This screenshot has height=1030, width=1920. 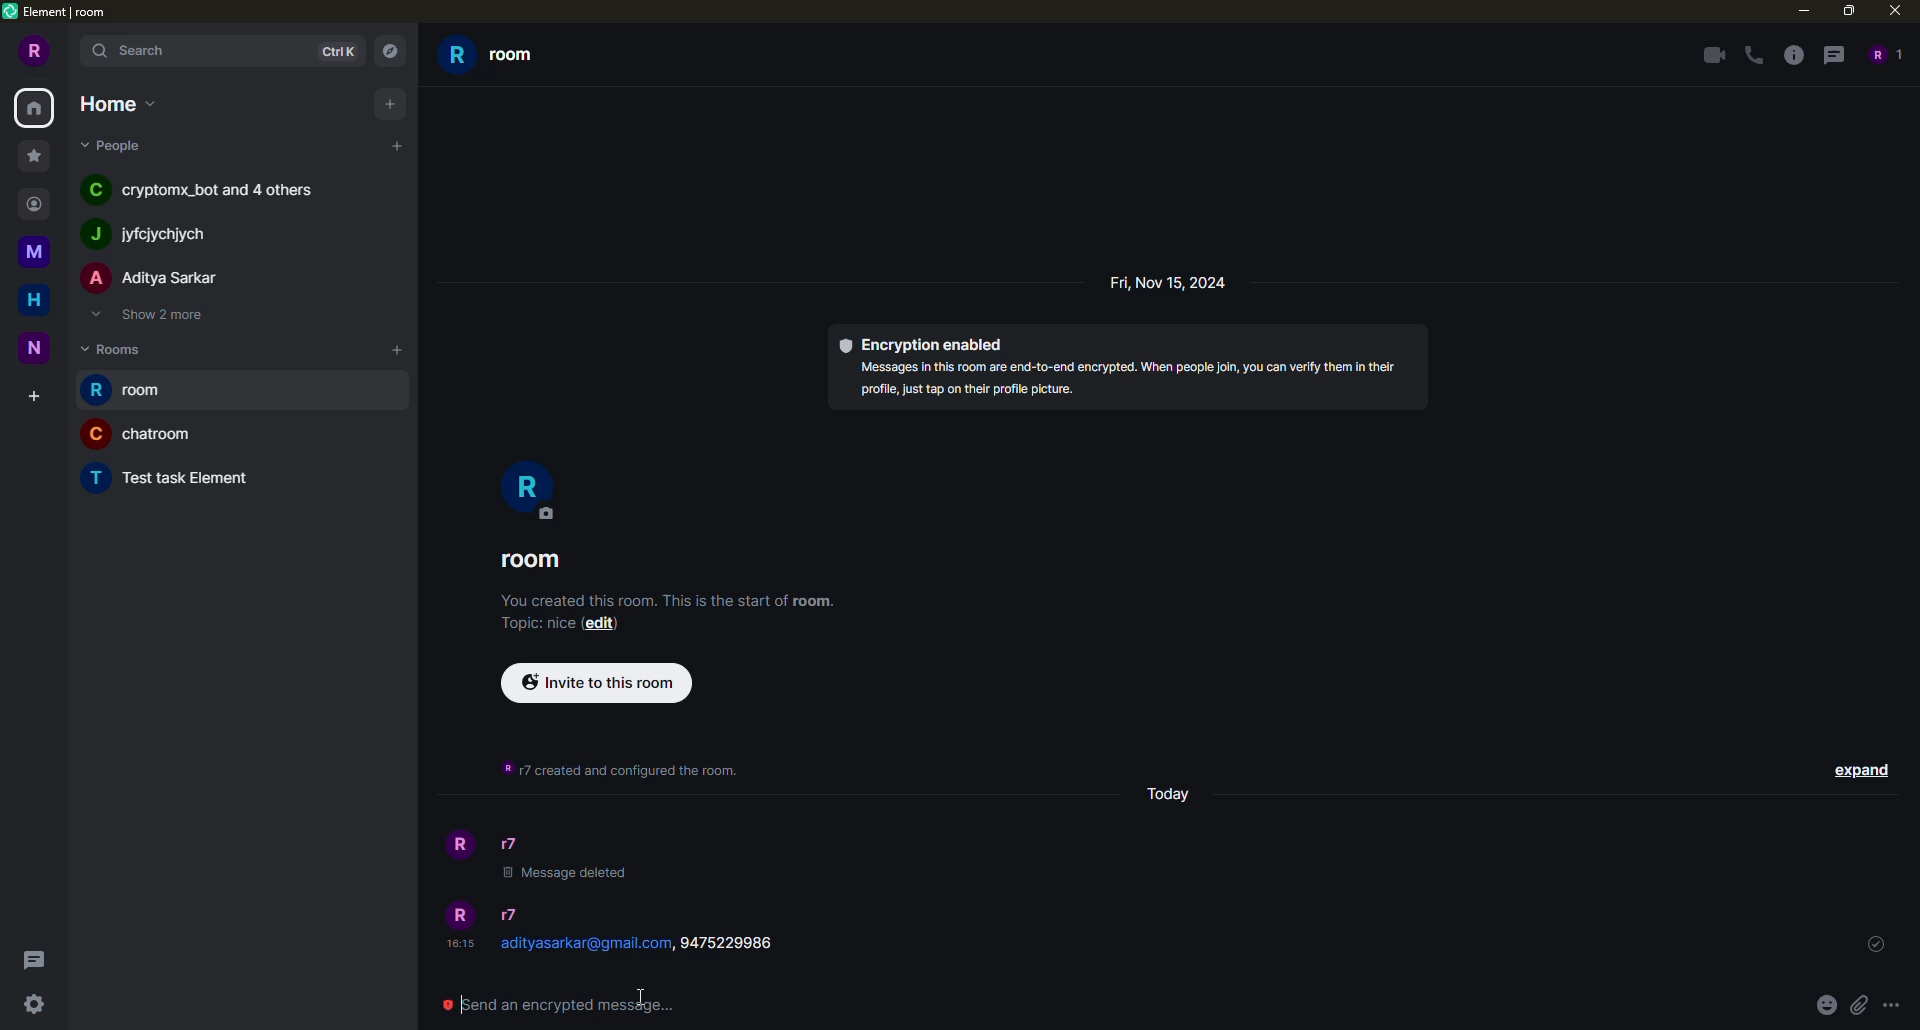 I want to click on close, so click(x=1893, y=12).